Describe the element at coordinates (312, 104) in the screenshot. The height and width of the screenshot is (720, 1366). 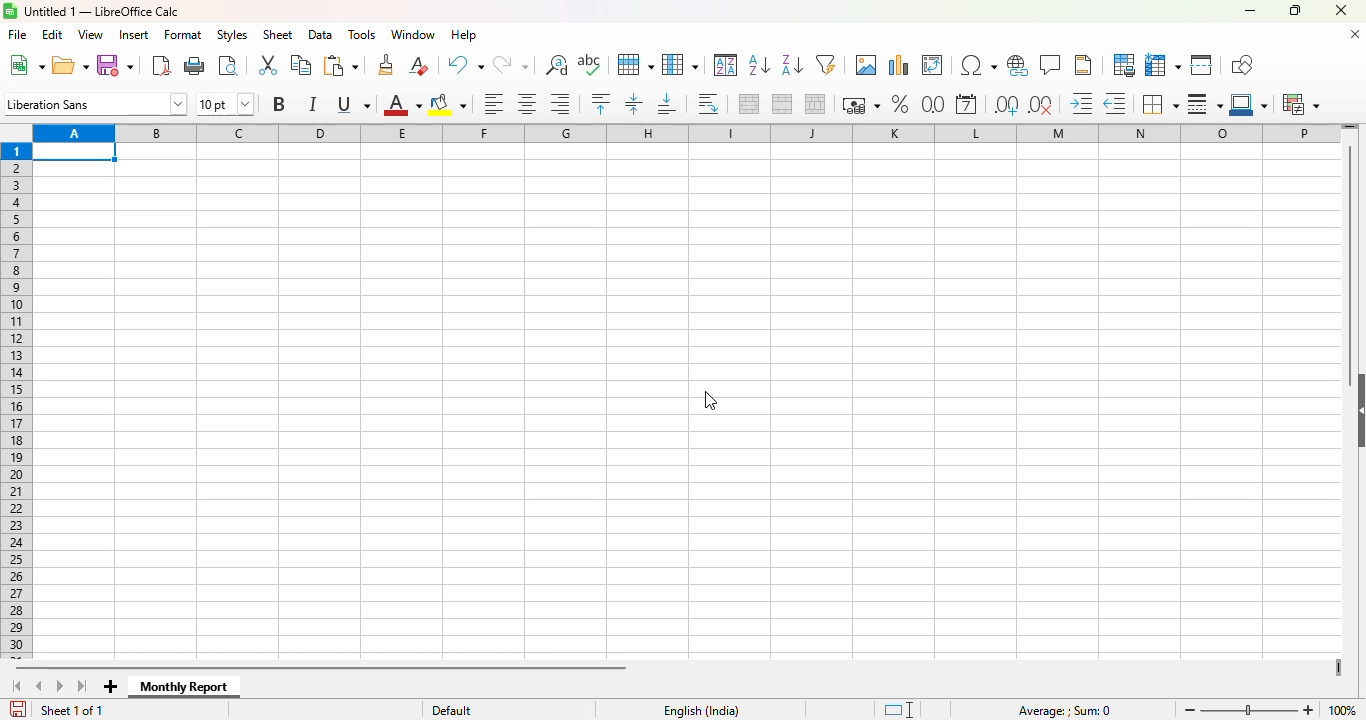
I see `italic` at that location.